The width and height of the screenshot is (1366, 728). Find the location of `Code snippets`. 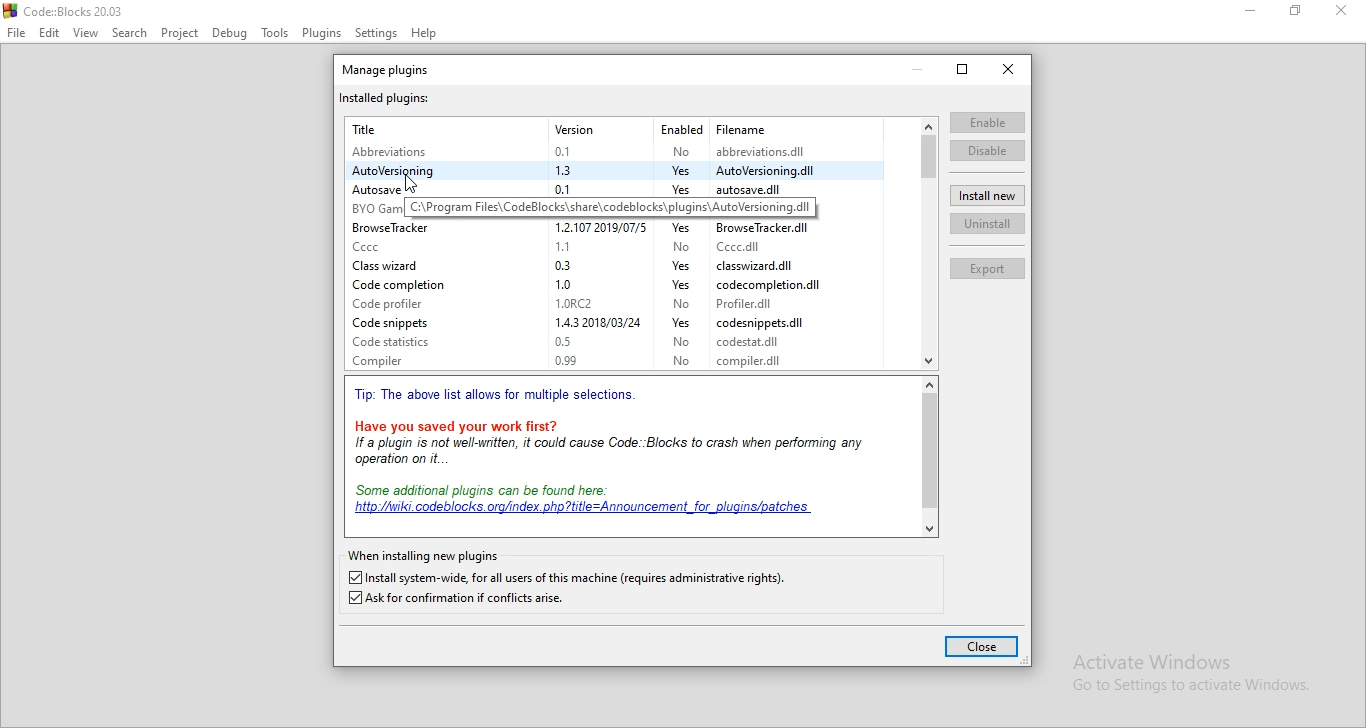

Code snippets is located at coordinates (402, 322).